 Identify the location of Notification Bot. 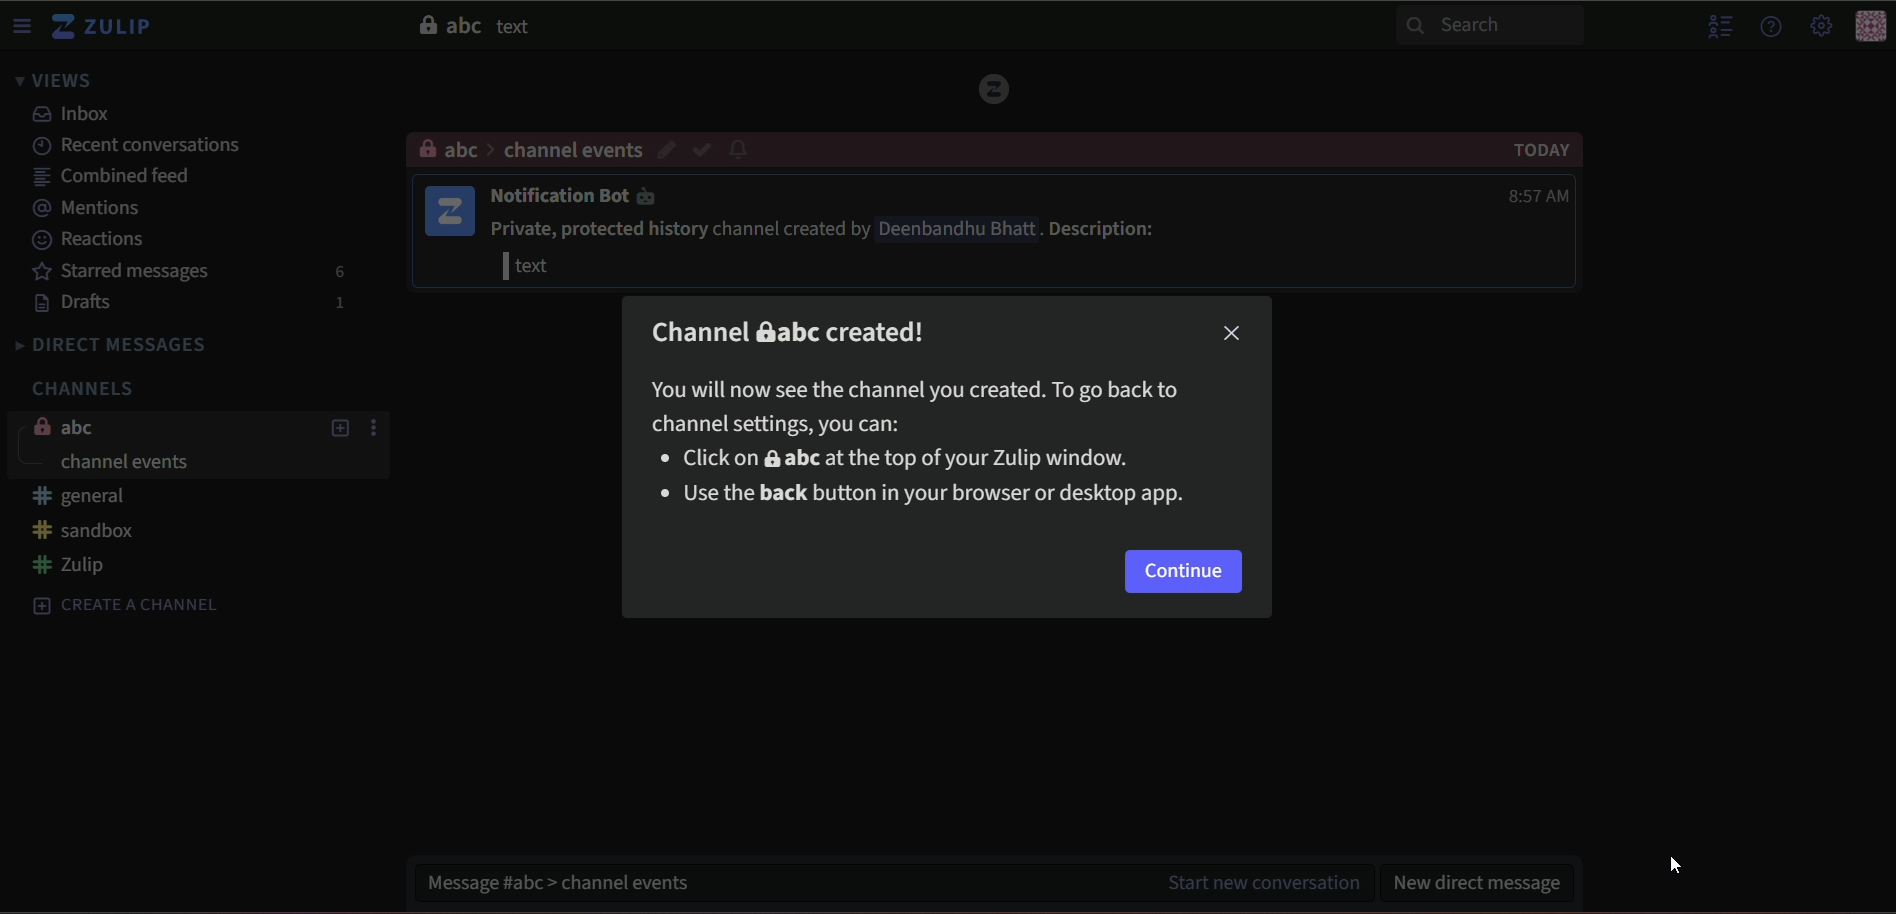
(598, 194).